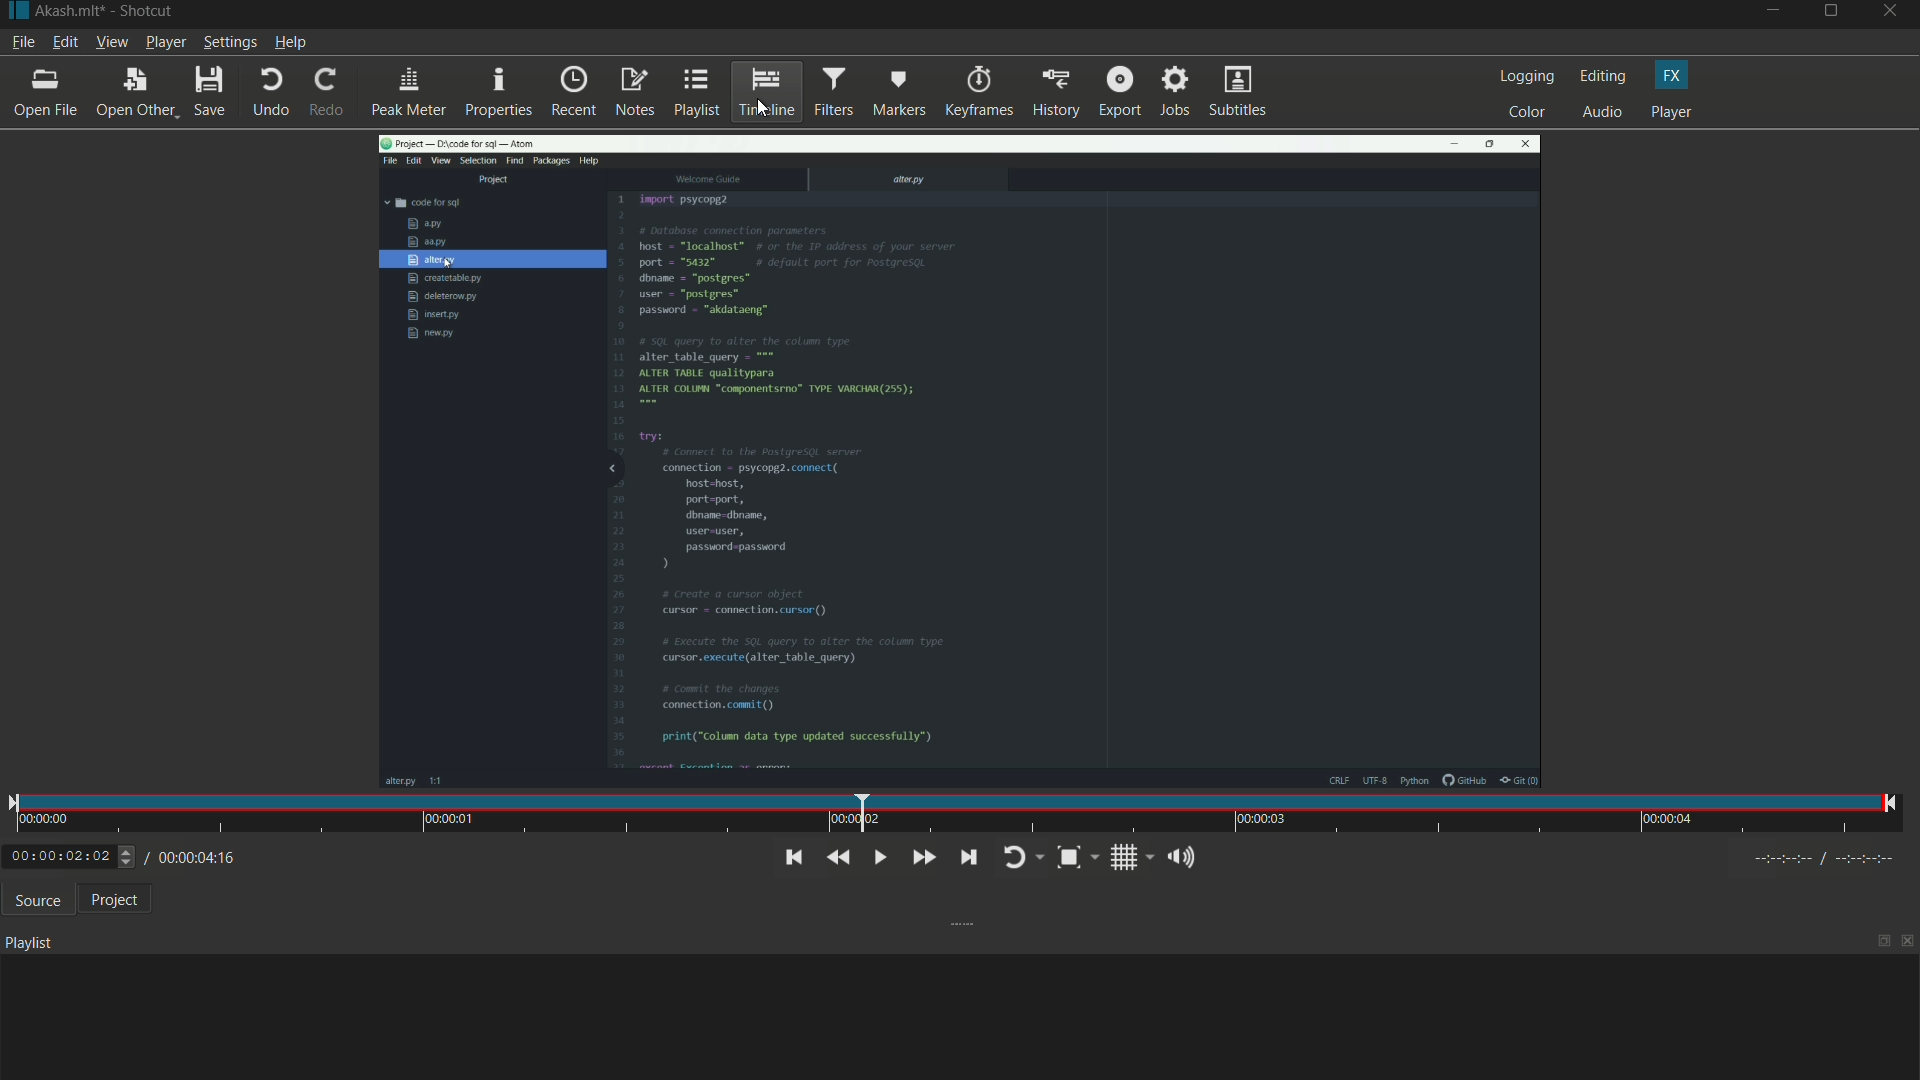 The height and width of the screenshot is (1080, 1920). Describe the element at coordinates (22, 42) in the screenshot. I see `file menu` at that location.